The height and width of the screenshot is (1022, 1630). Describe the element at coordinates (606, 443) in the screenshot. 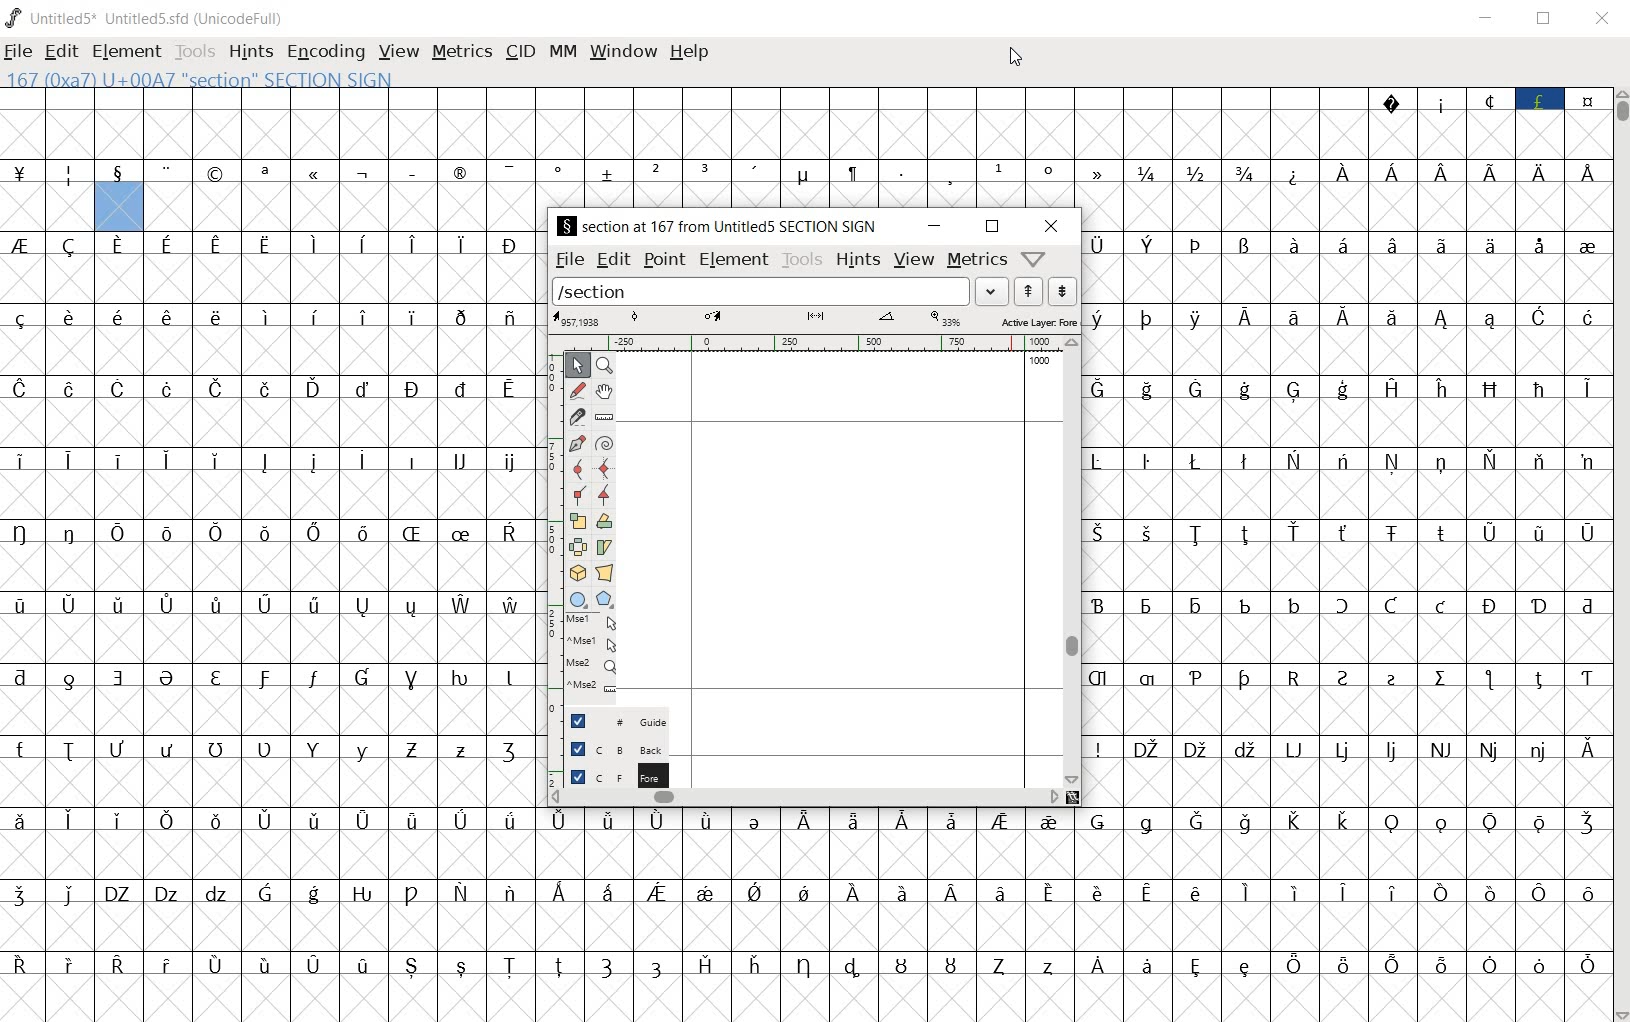

I see `change whether spiro is active or not` at that location.